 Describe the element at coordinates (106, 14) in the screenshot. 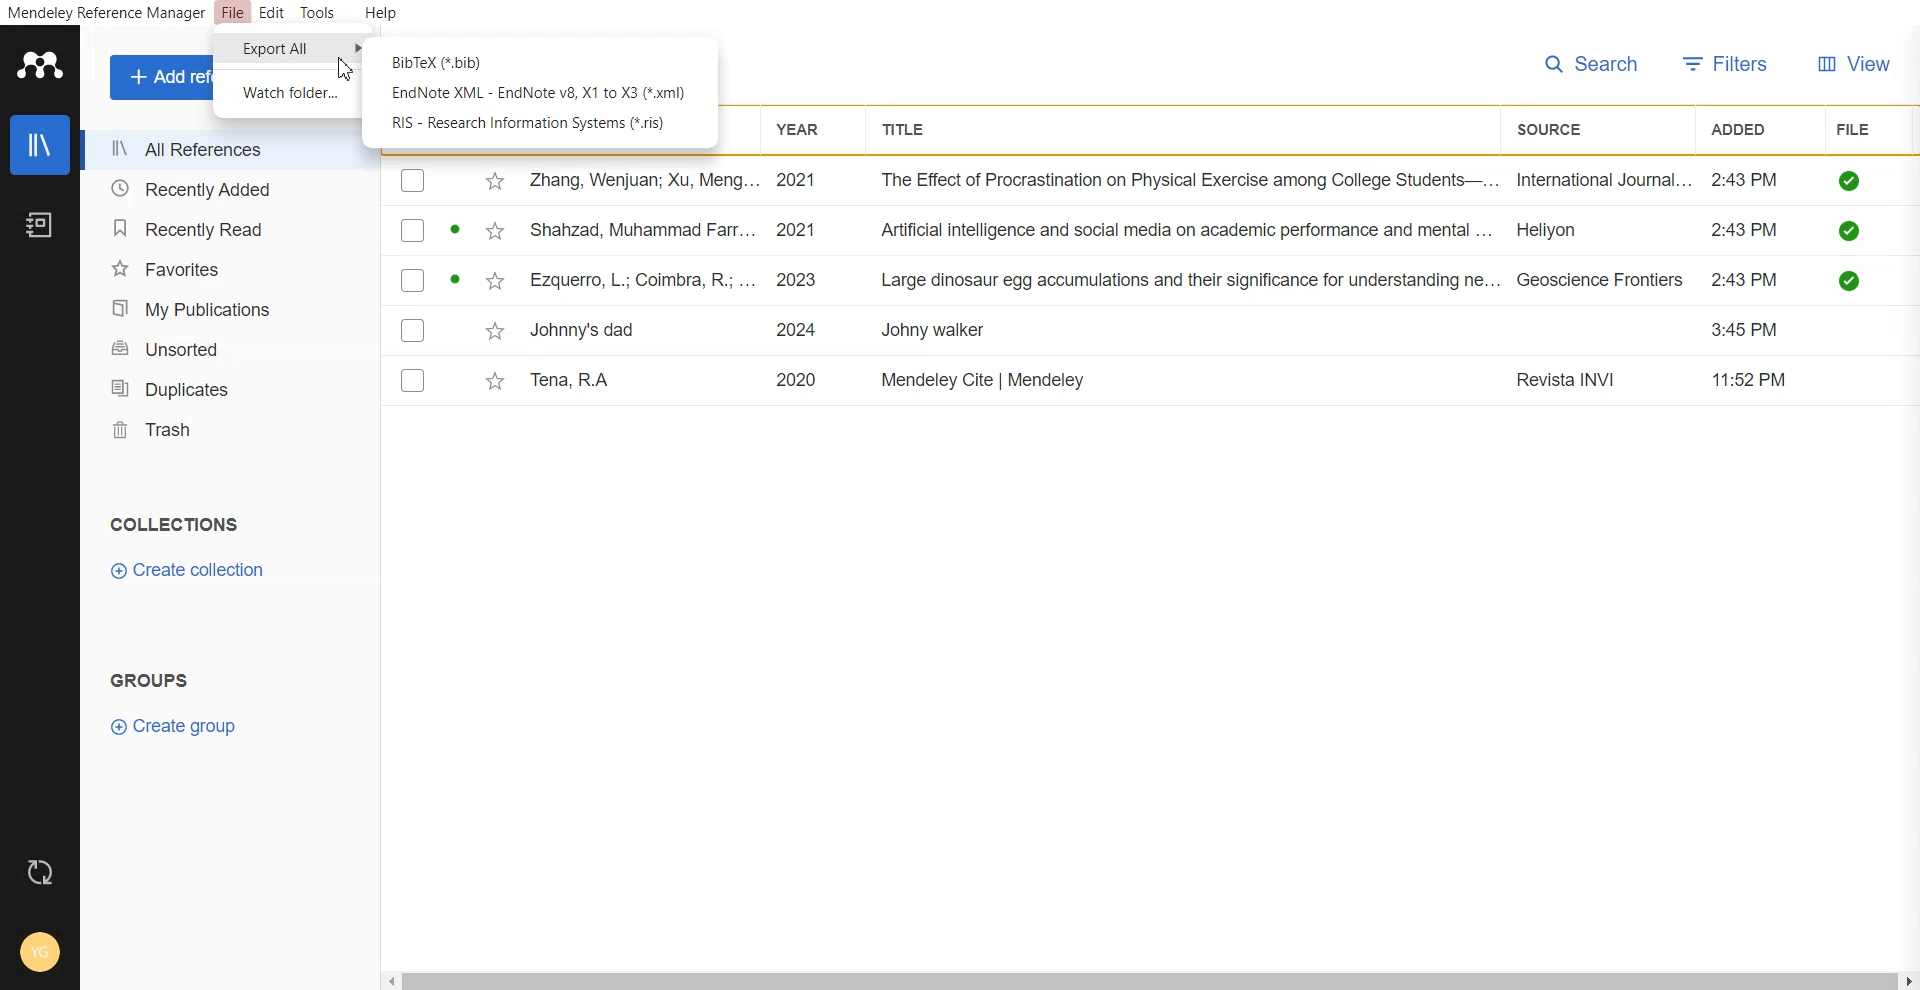

I see `Mendeley Reference Manager` at that location.